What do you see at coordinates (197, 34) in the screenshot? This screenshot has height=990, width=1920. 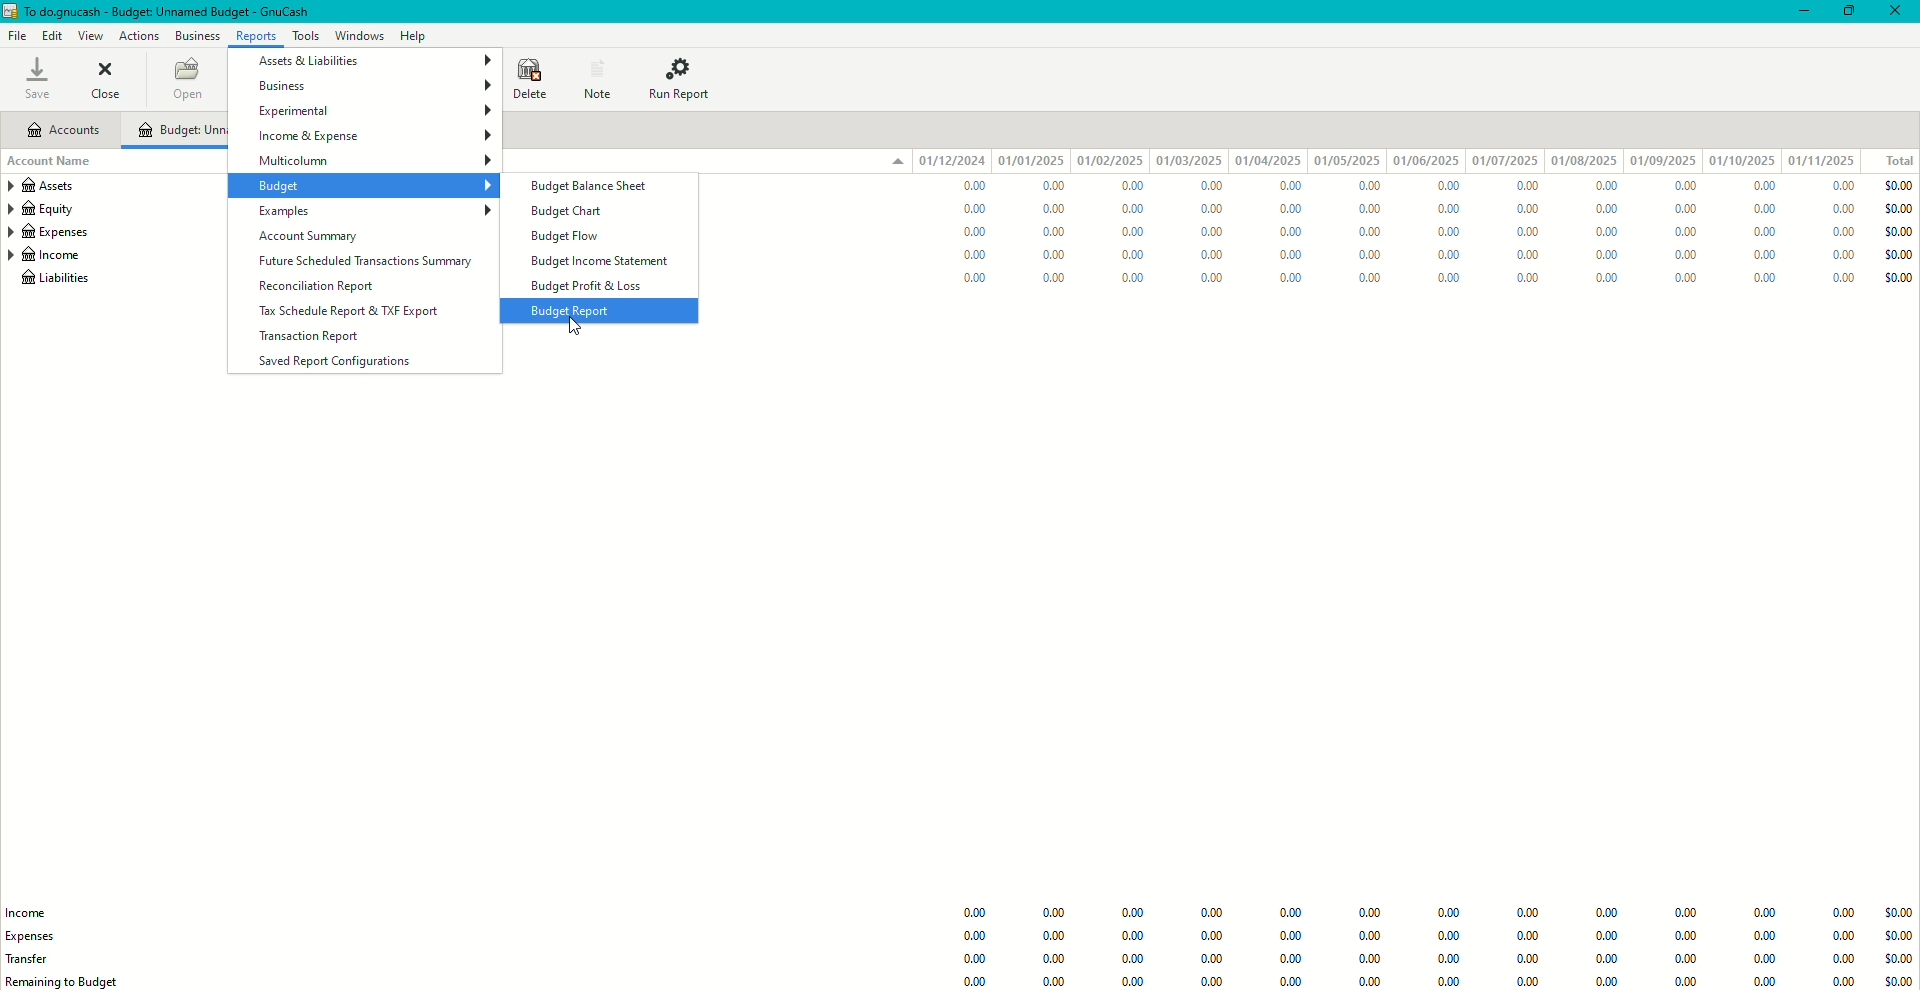 I see `Business` at bounding box center [197, 34].